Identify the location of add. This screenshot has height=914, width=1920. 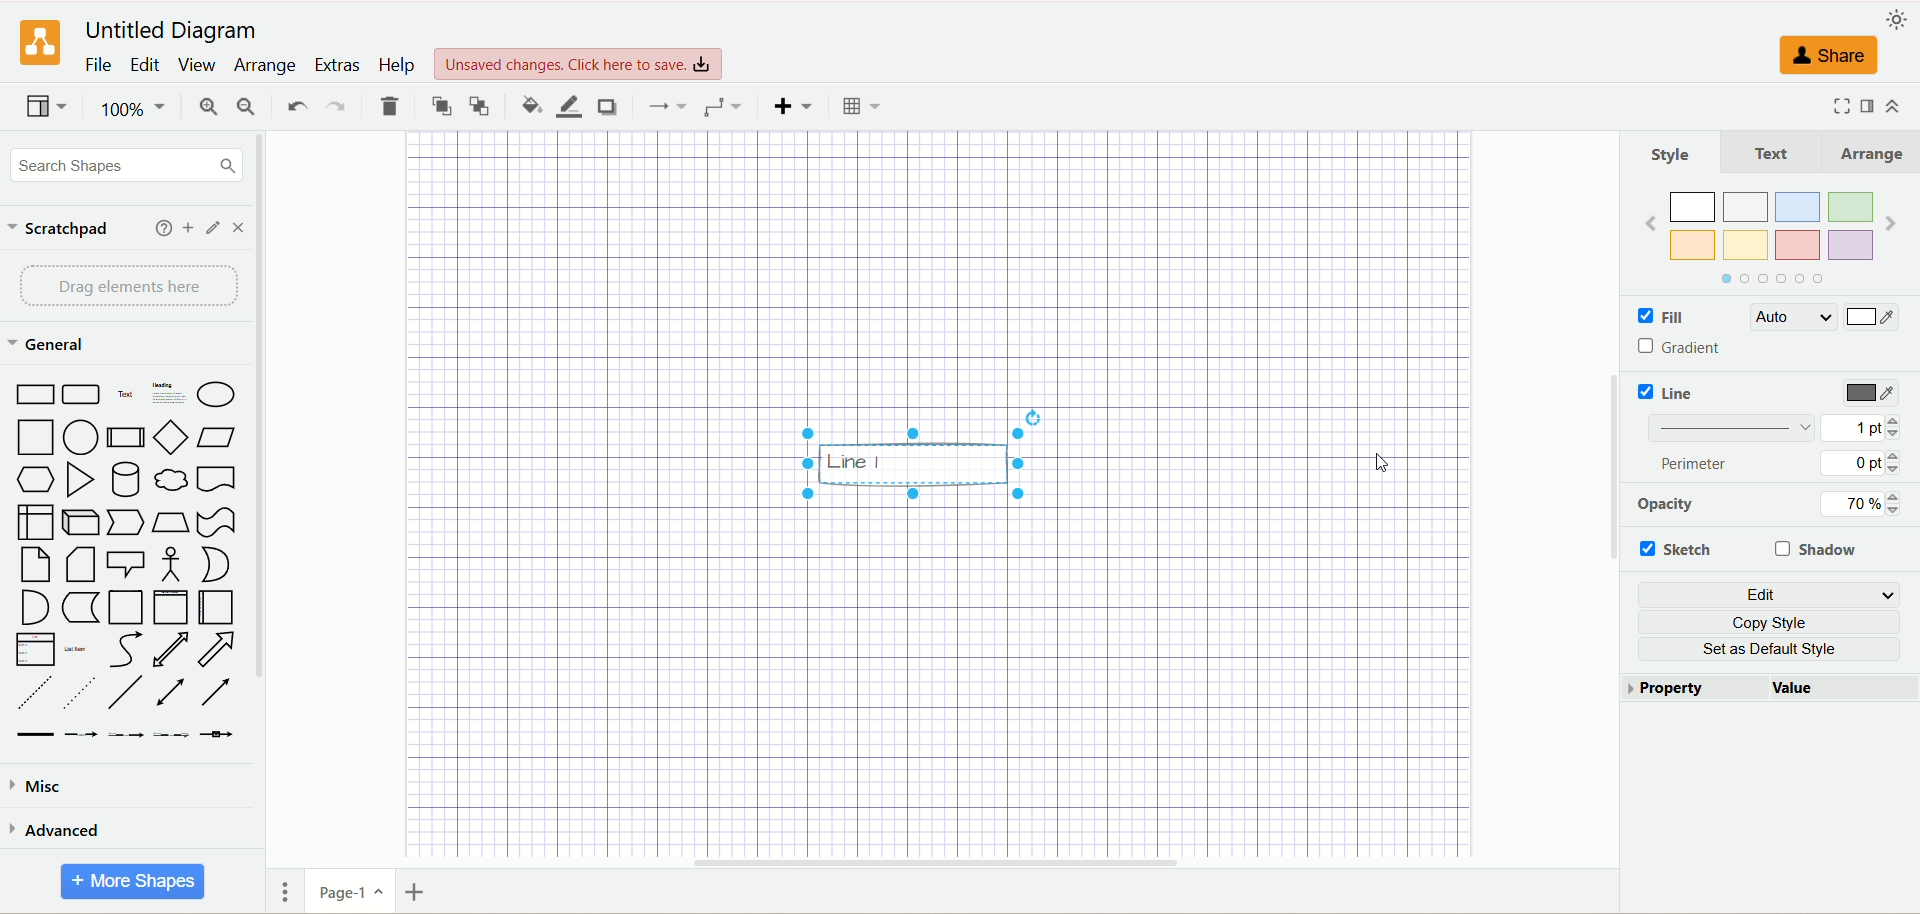
(187, 228).